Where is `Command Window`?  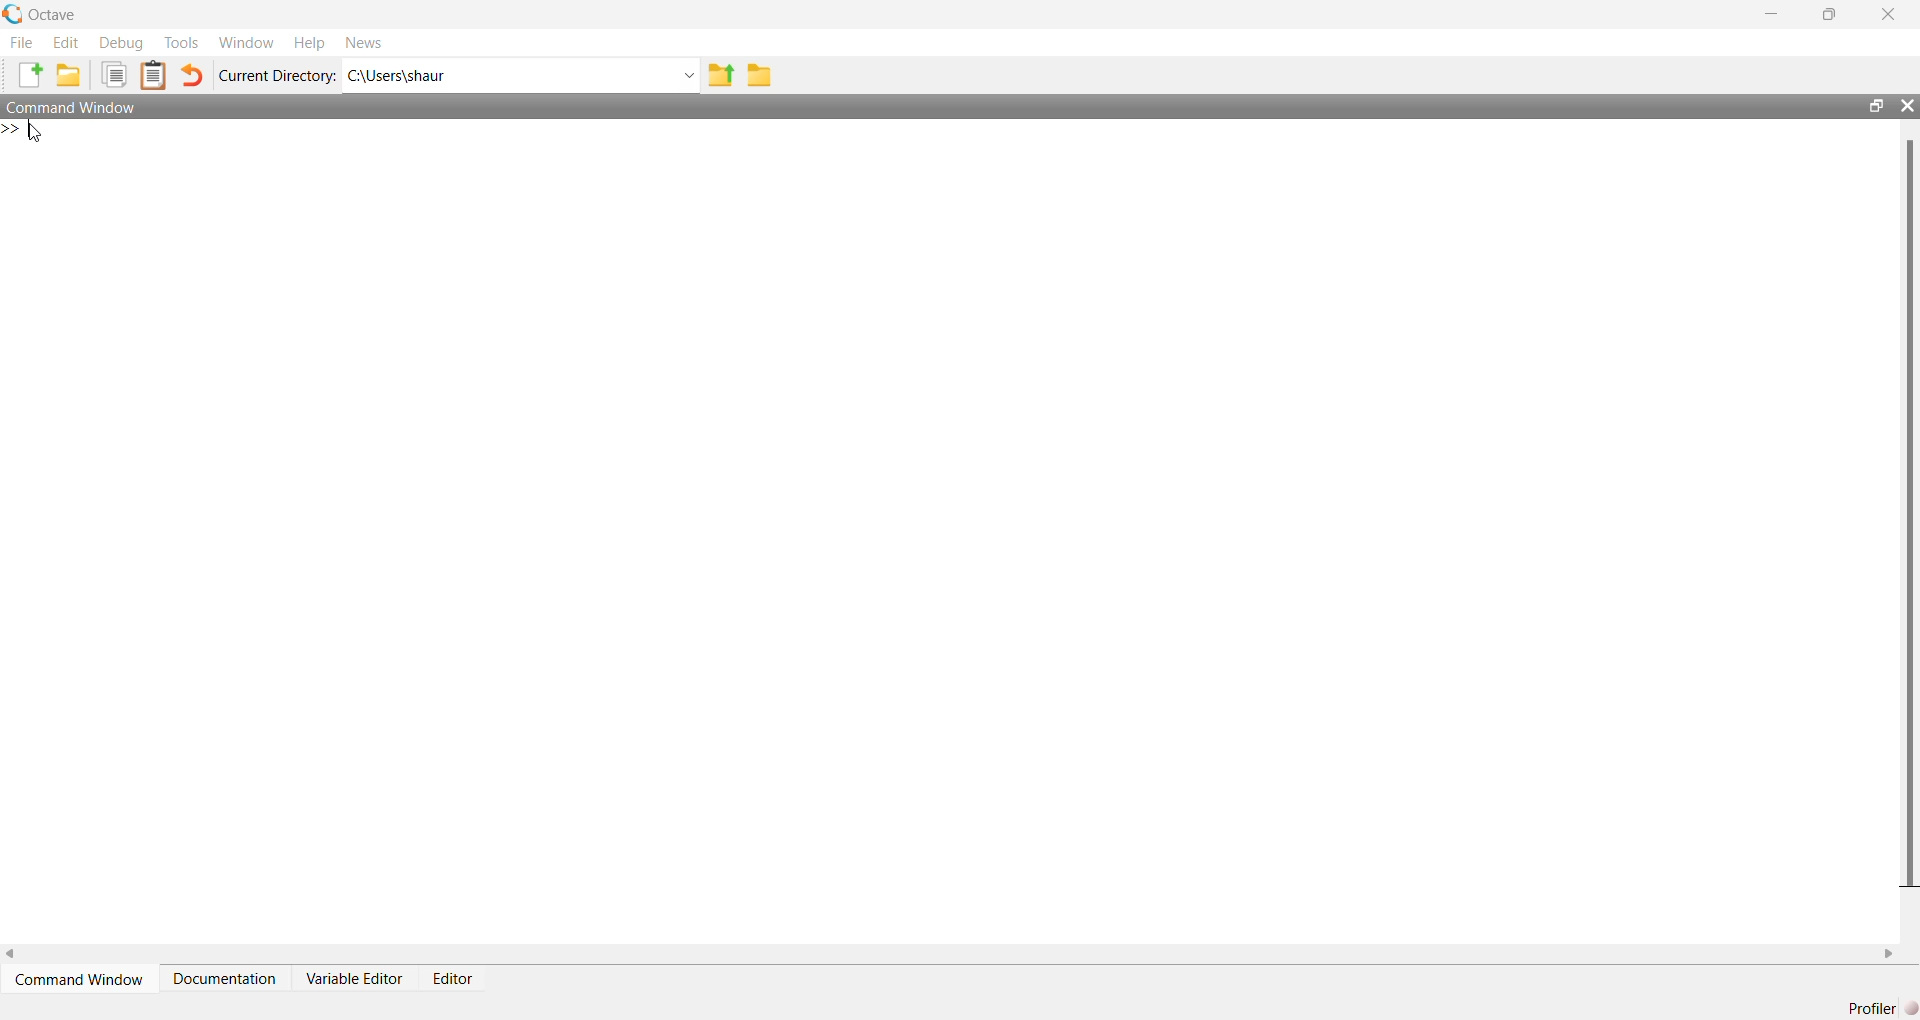 Command Window is located at coordinates (72, 106).